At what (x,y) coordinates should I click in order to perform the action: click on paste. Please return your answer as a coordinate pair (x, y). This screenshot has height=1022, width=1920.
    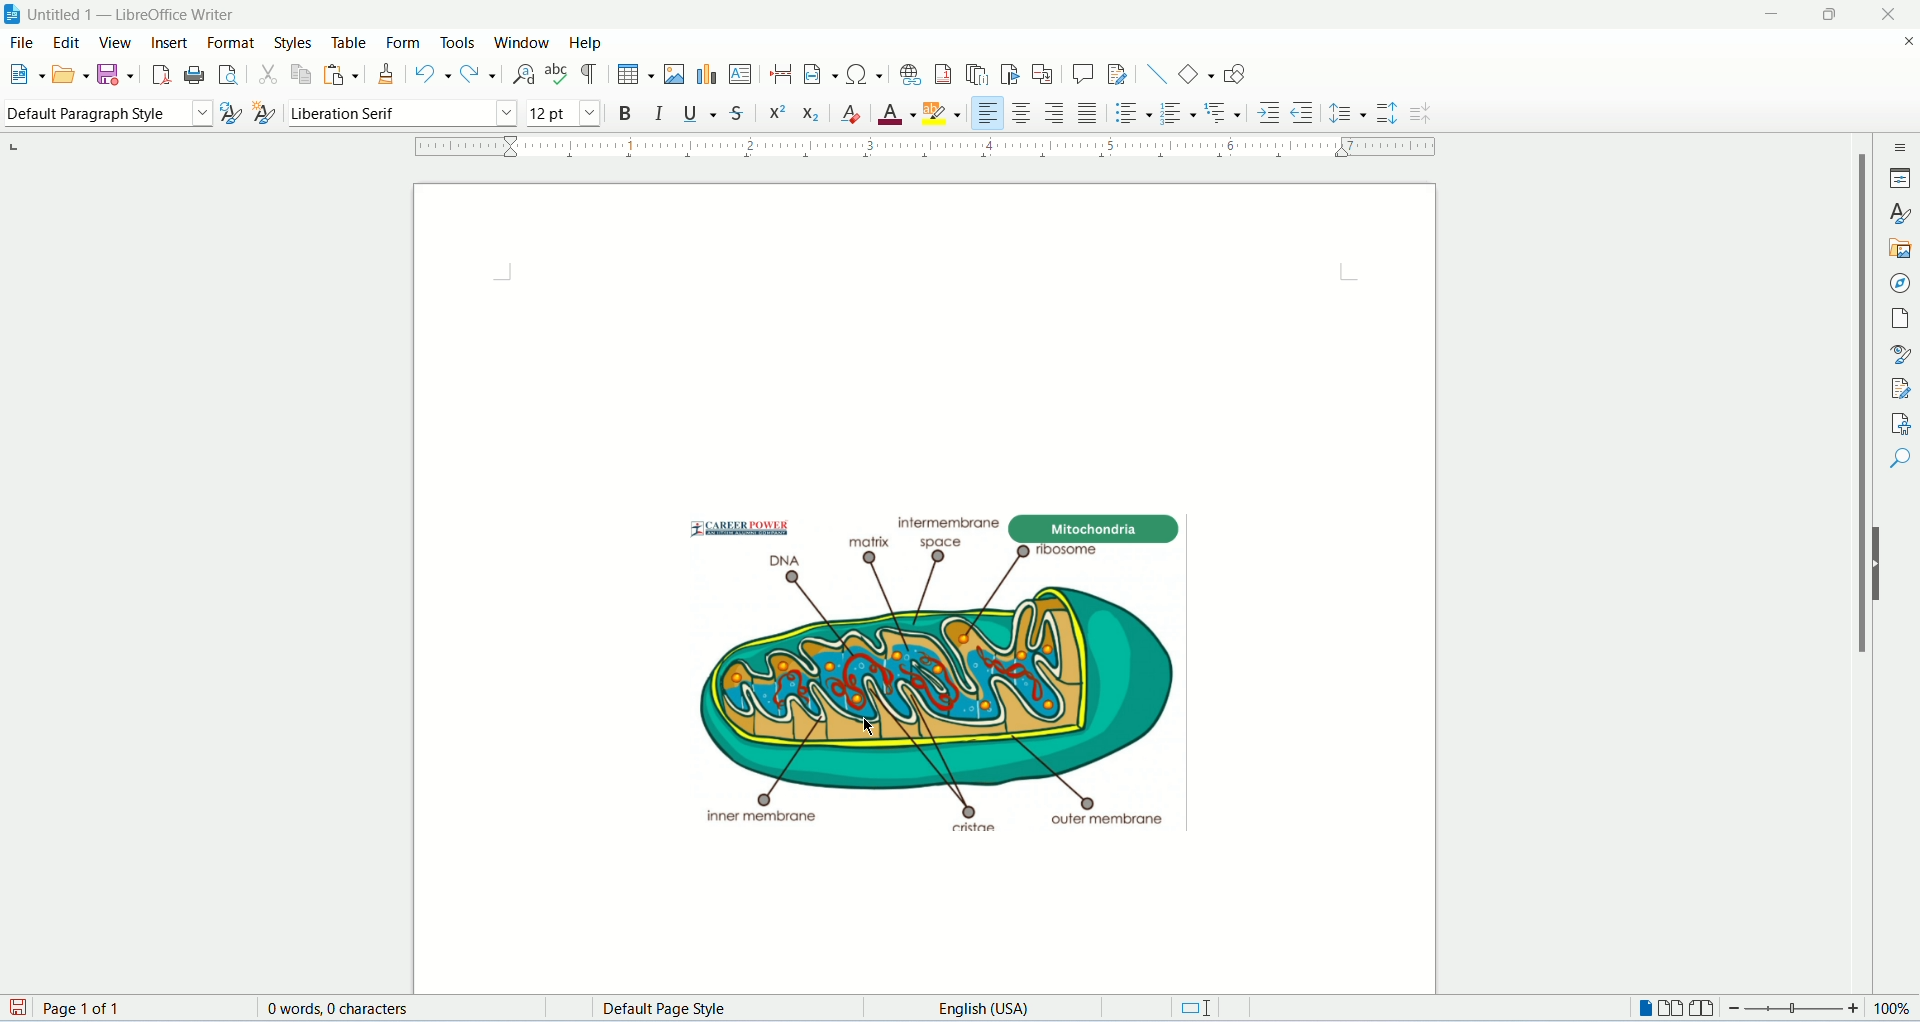
    Looking at the image, I should click on (342, 74).